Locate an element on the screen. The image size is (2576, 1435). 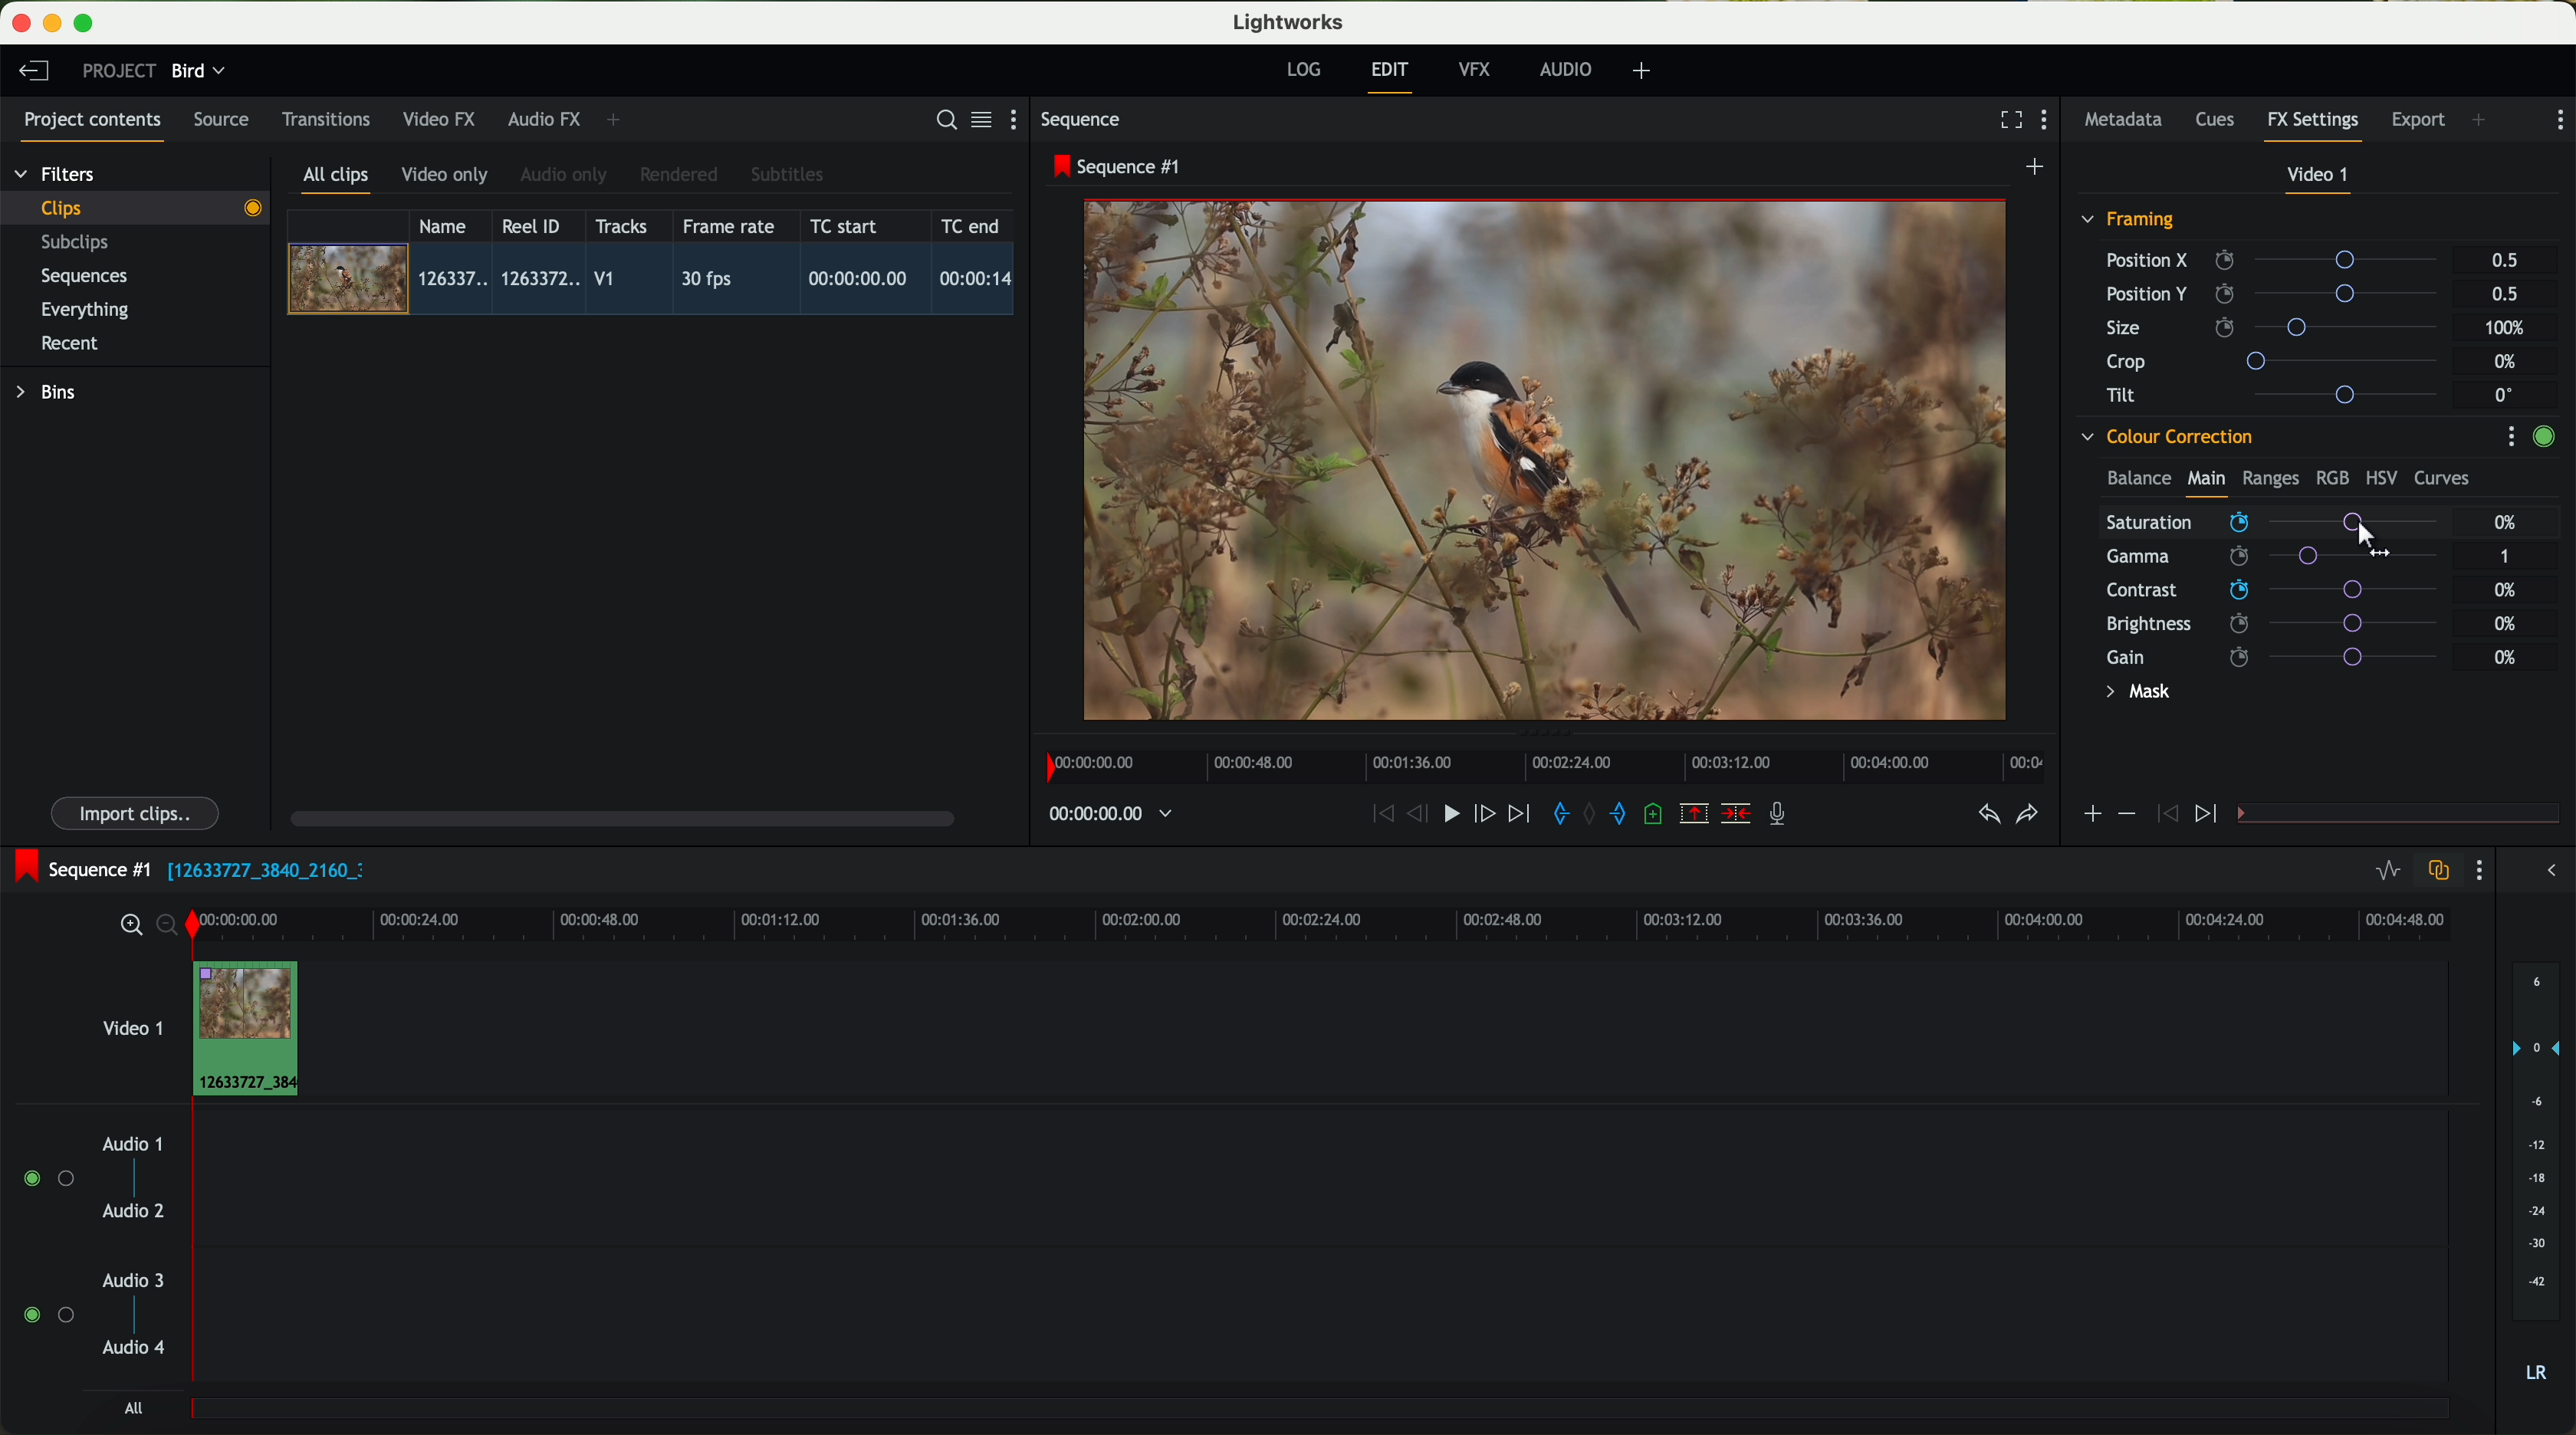
all is located at coordinates (133, 1408).